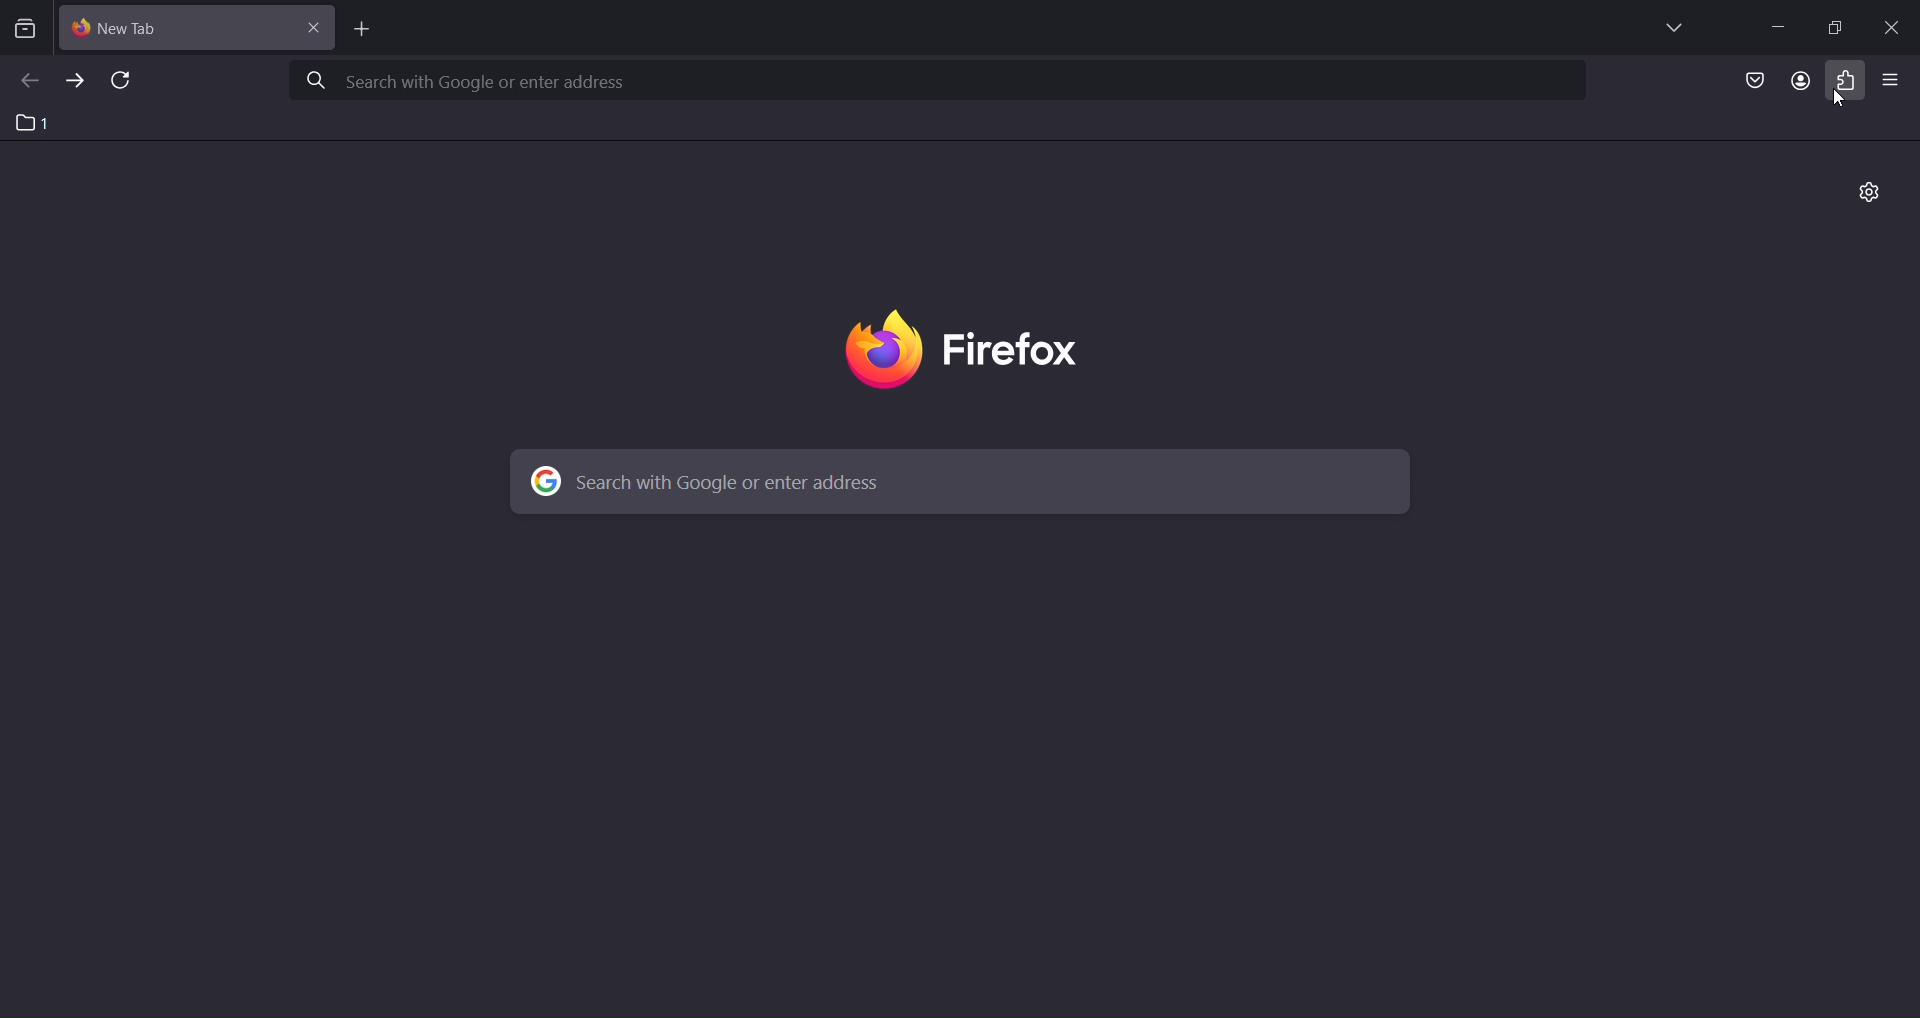 Image resolution: width=1920 pixels, height=1018 pixels. What do you see at coordinates (32, 123) in the screenshot?
I see `1` at bounding box center [32, 123].